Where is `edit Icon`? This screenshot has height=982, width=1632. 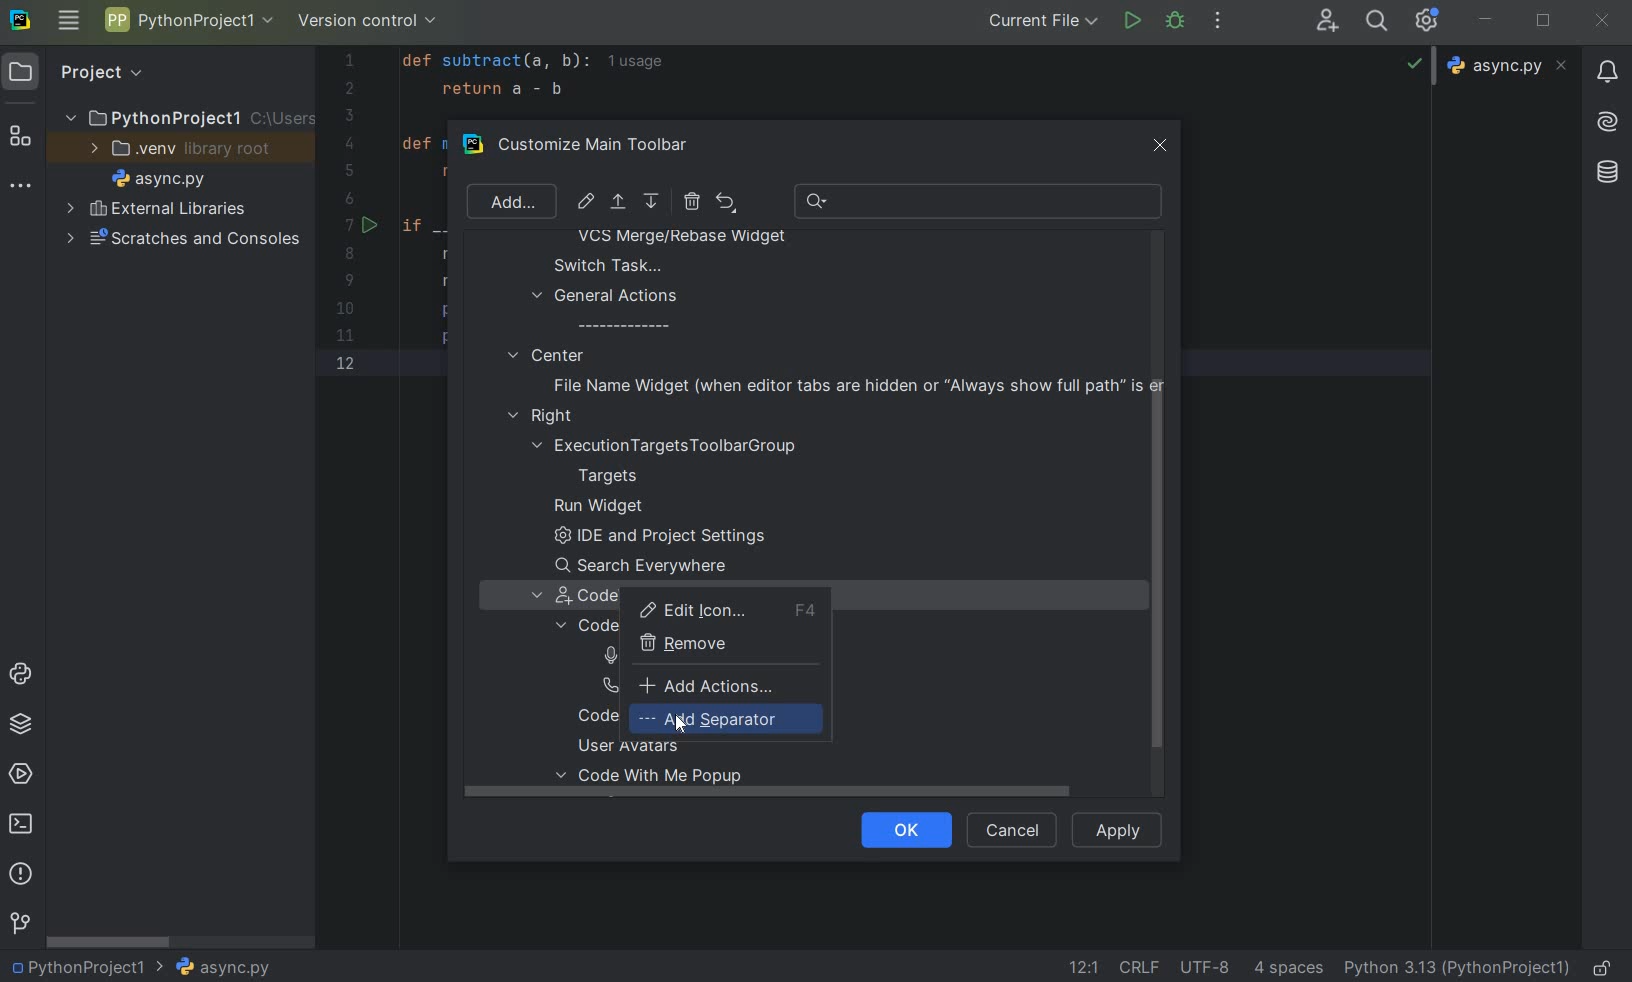
edit Icon is located at coordinates (727, 611).